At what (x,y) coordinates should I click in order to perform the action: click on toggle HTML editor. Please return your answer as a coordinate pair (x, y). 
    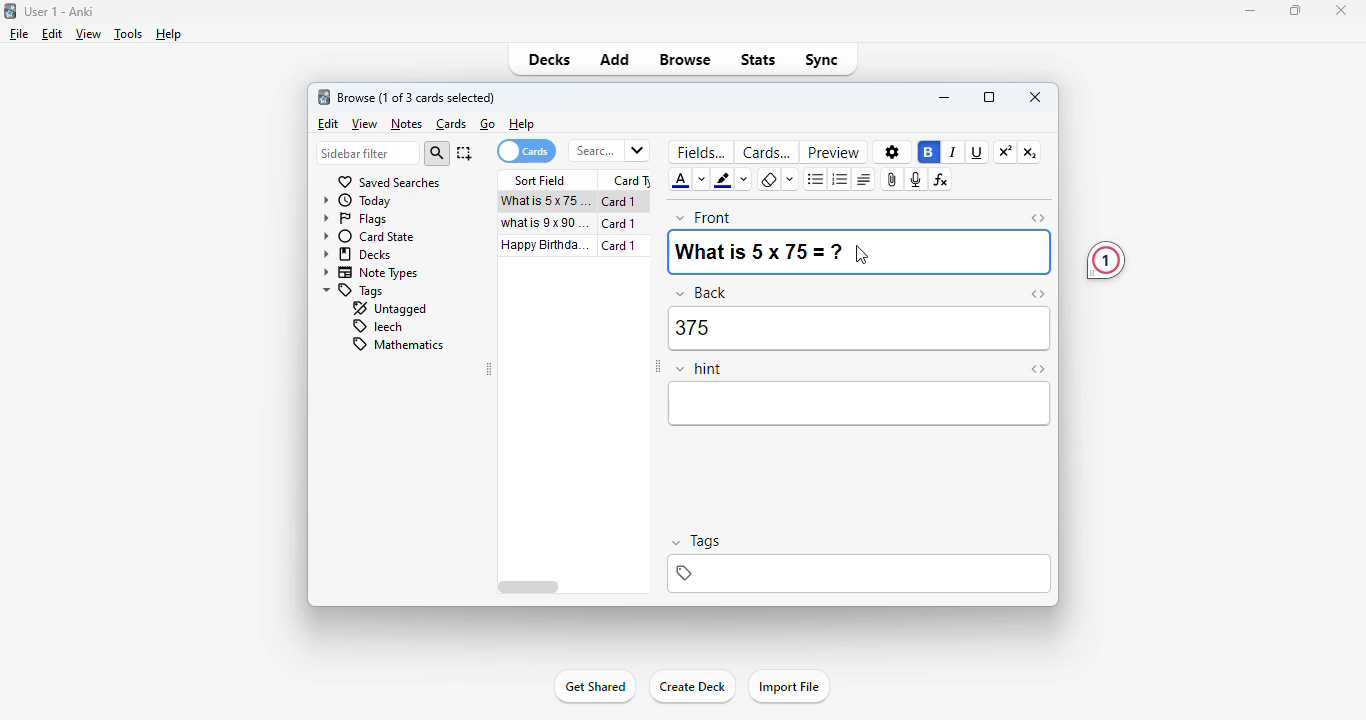
    Looking at the image, I should click on (1037, 295).